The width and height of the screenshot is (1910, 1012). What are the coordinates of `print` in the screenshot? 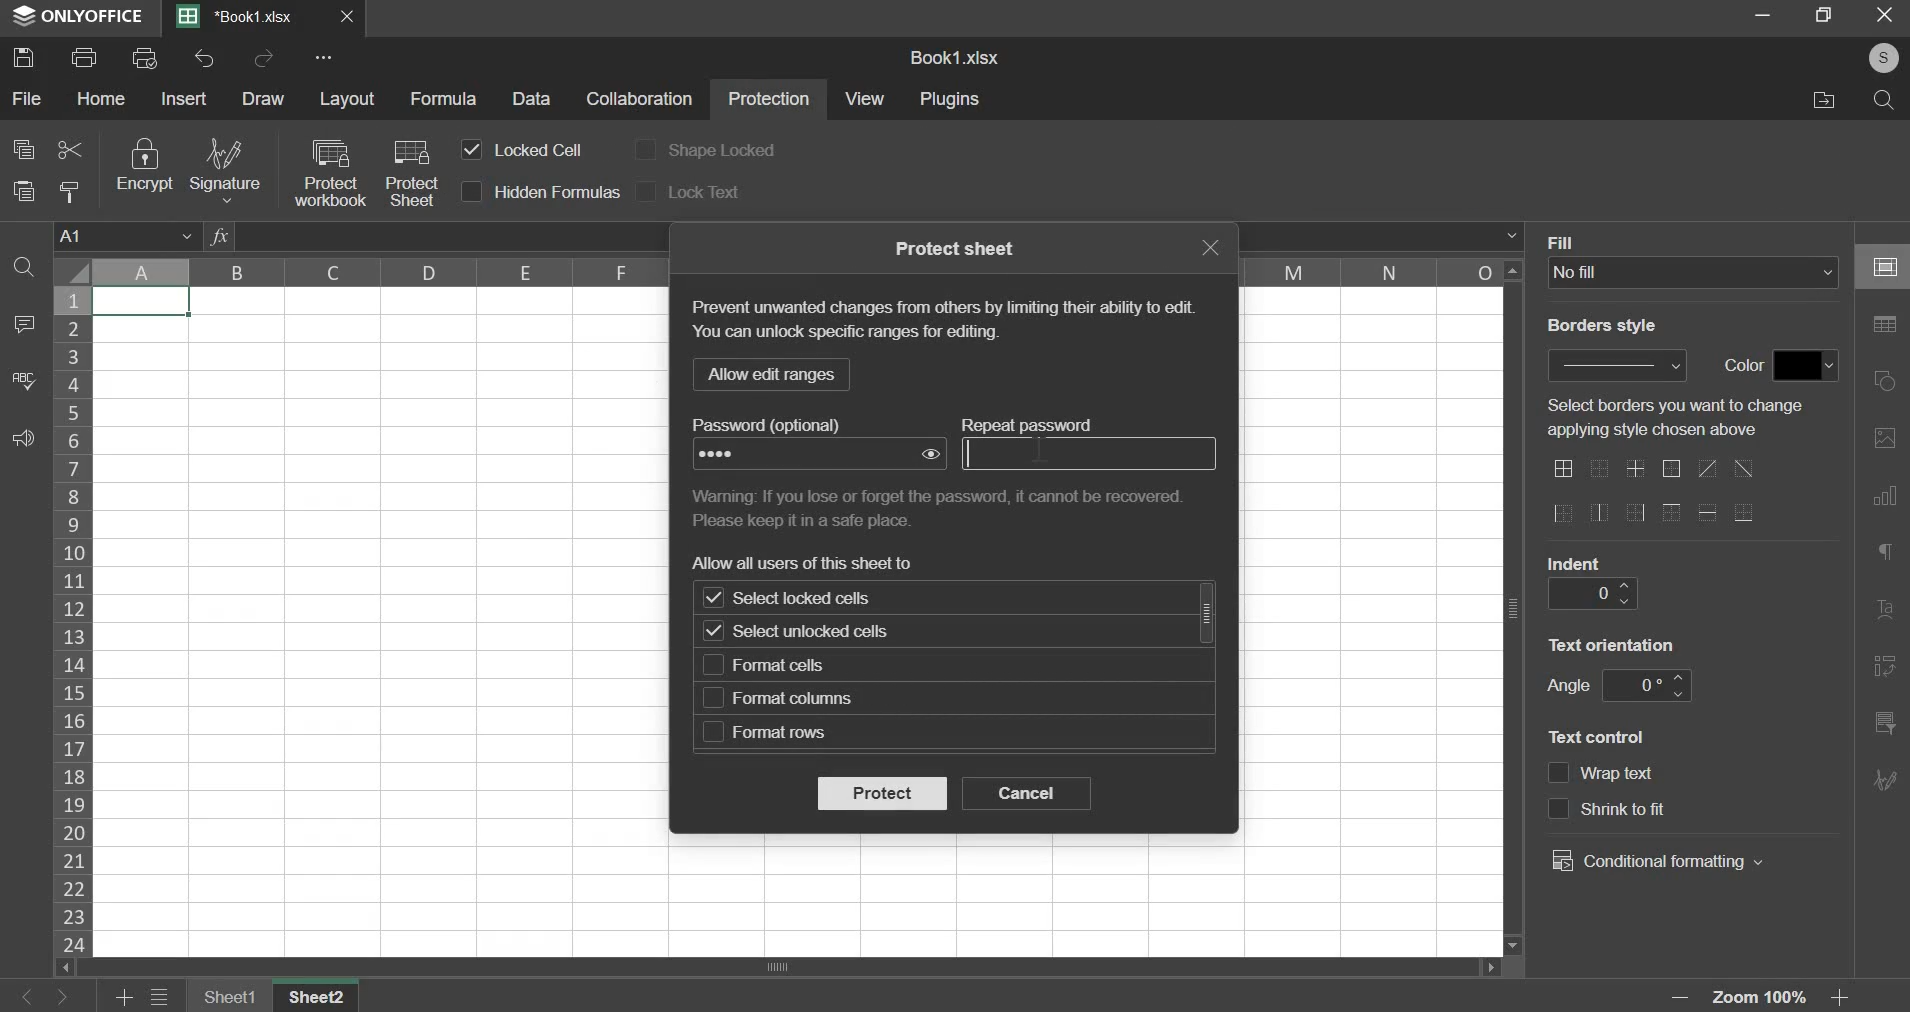 It's located at (85, 55).